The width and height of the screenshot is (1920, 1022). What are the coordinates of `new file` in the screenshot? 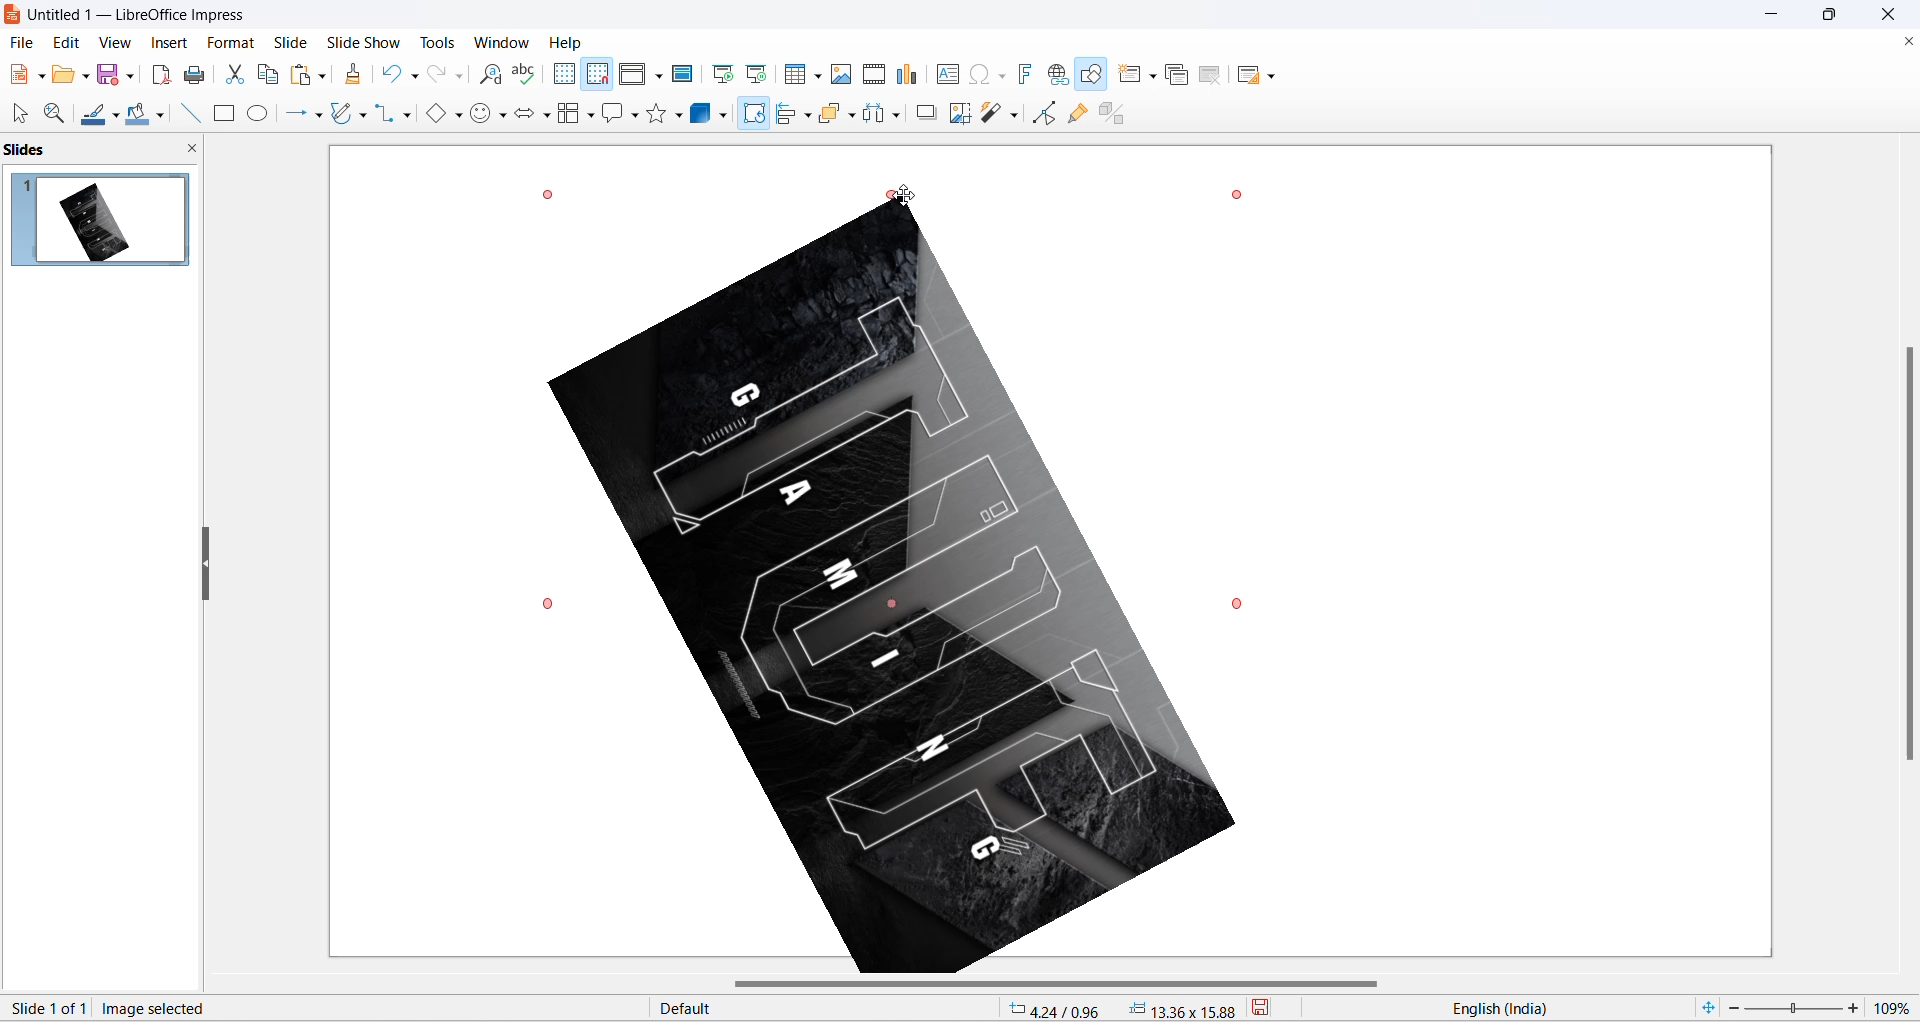 It's located at (19, 75).